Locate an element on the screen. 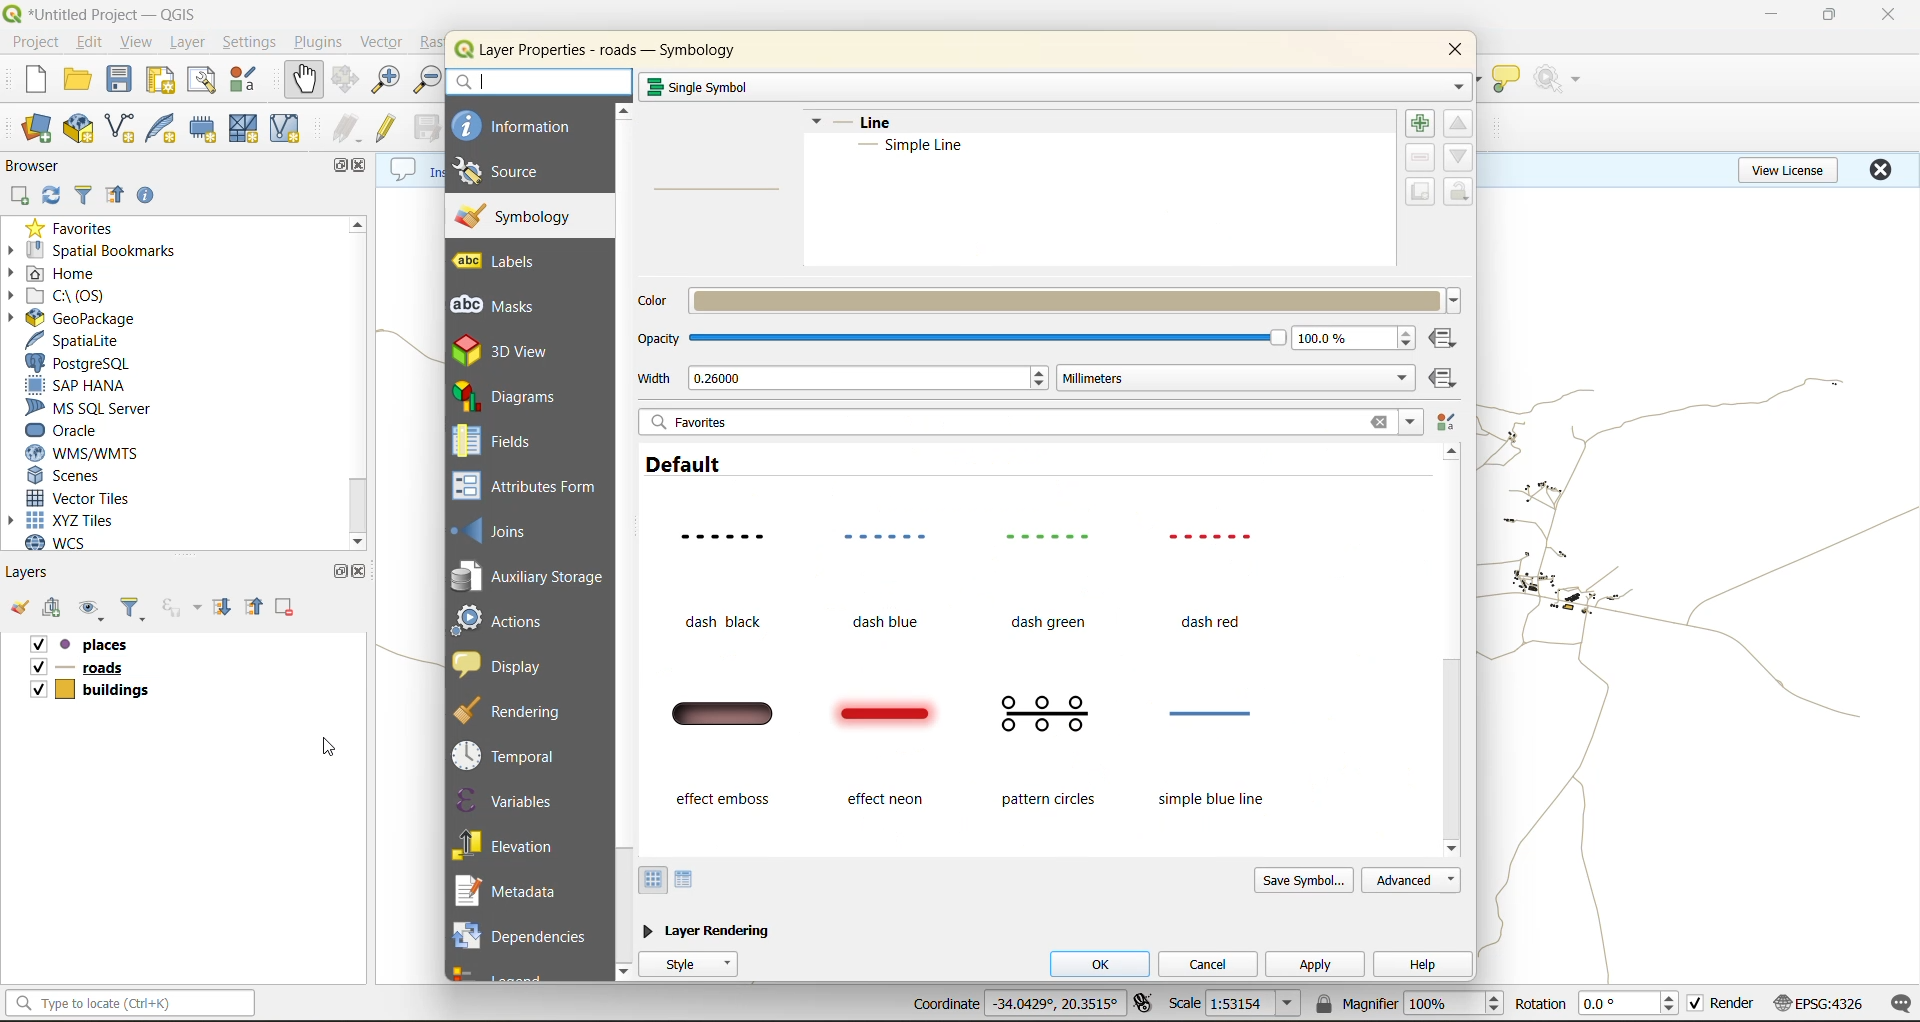 The image size is (1920, 1022). refresh is located at coordinates (52, 196).